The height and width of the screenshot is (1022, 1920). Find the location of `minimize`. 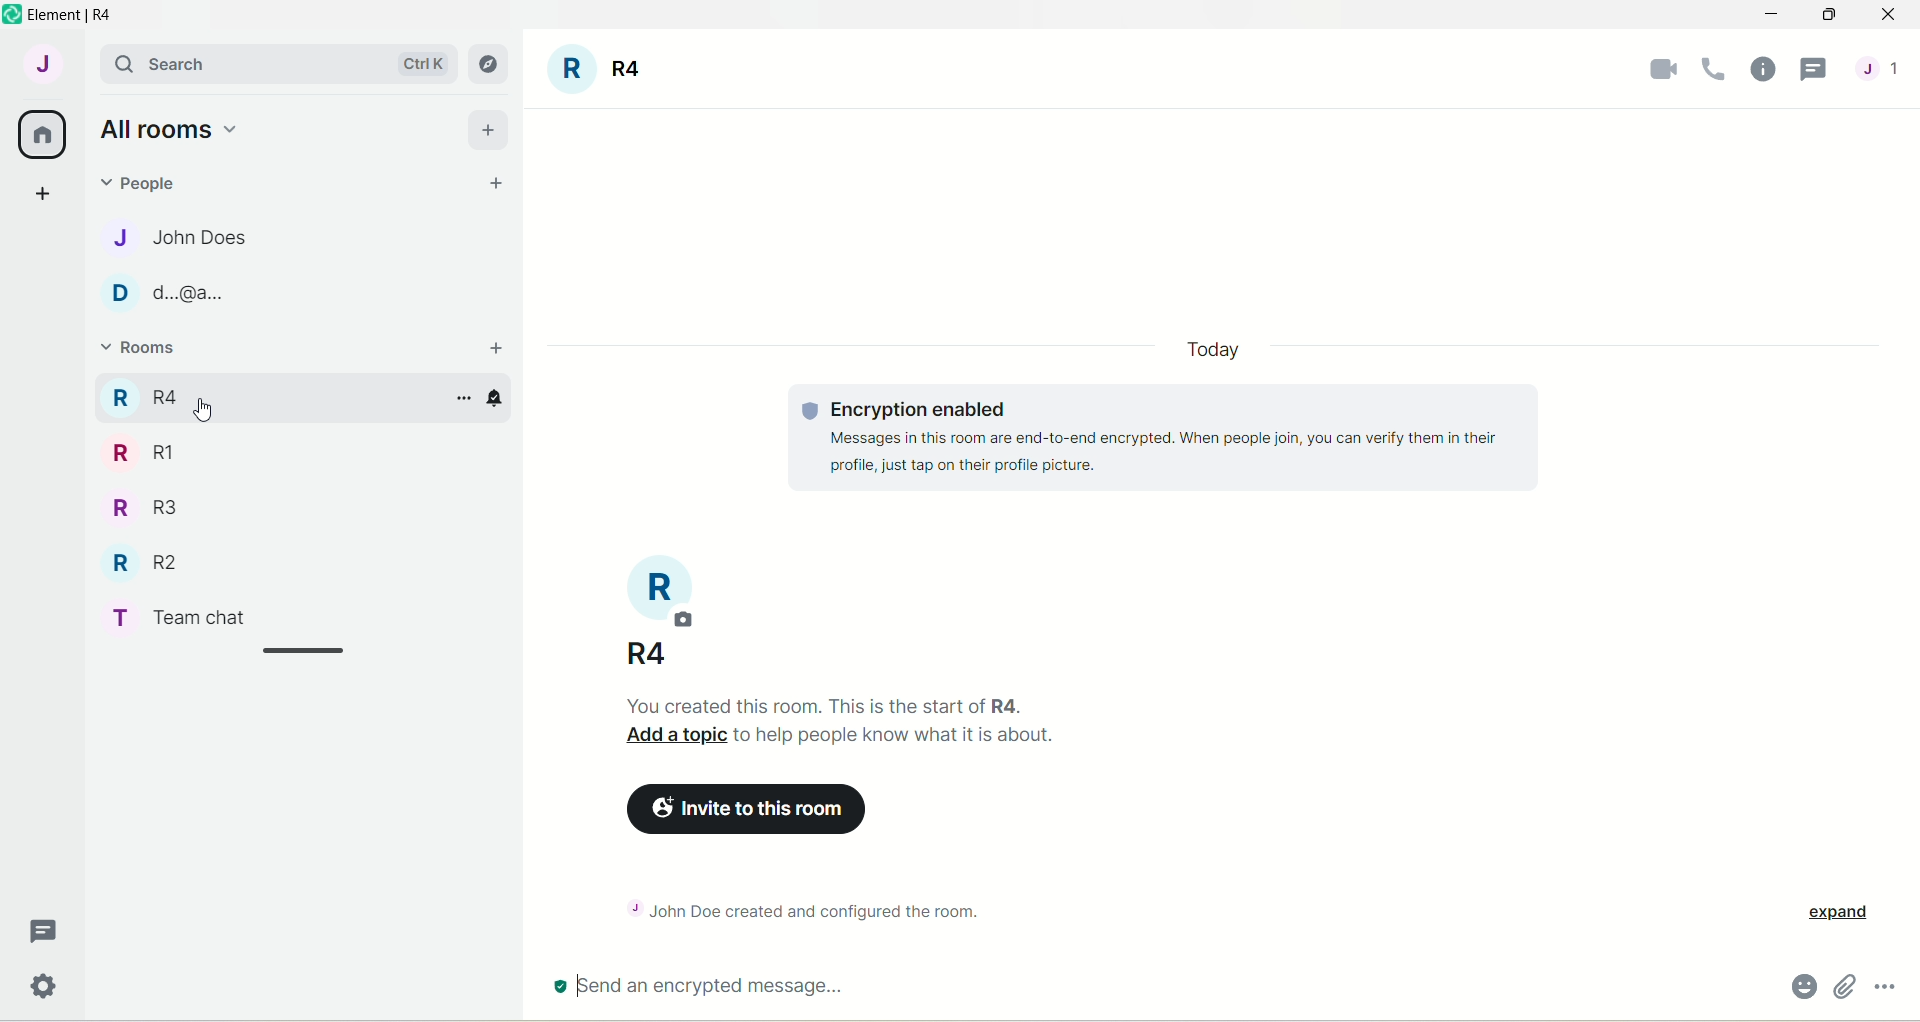

minimize is located at coordinates (1767, 17).